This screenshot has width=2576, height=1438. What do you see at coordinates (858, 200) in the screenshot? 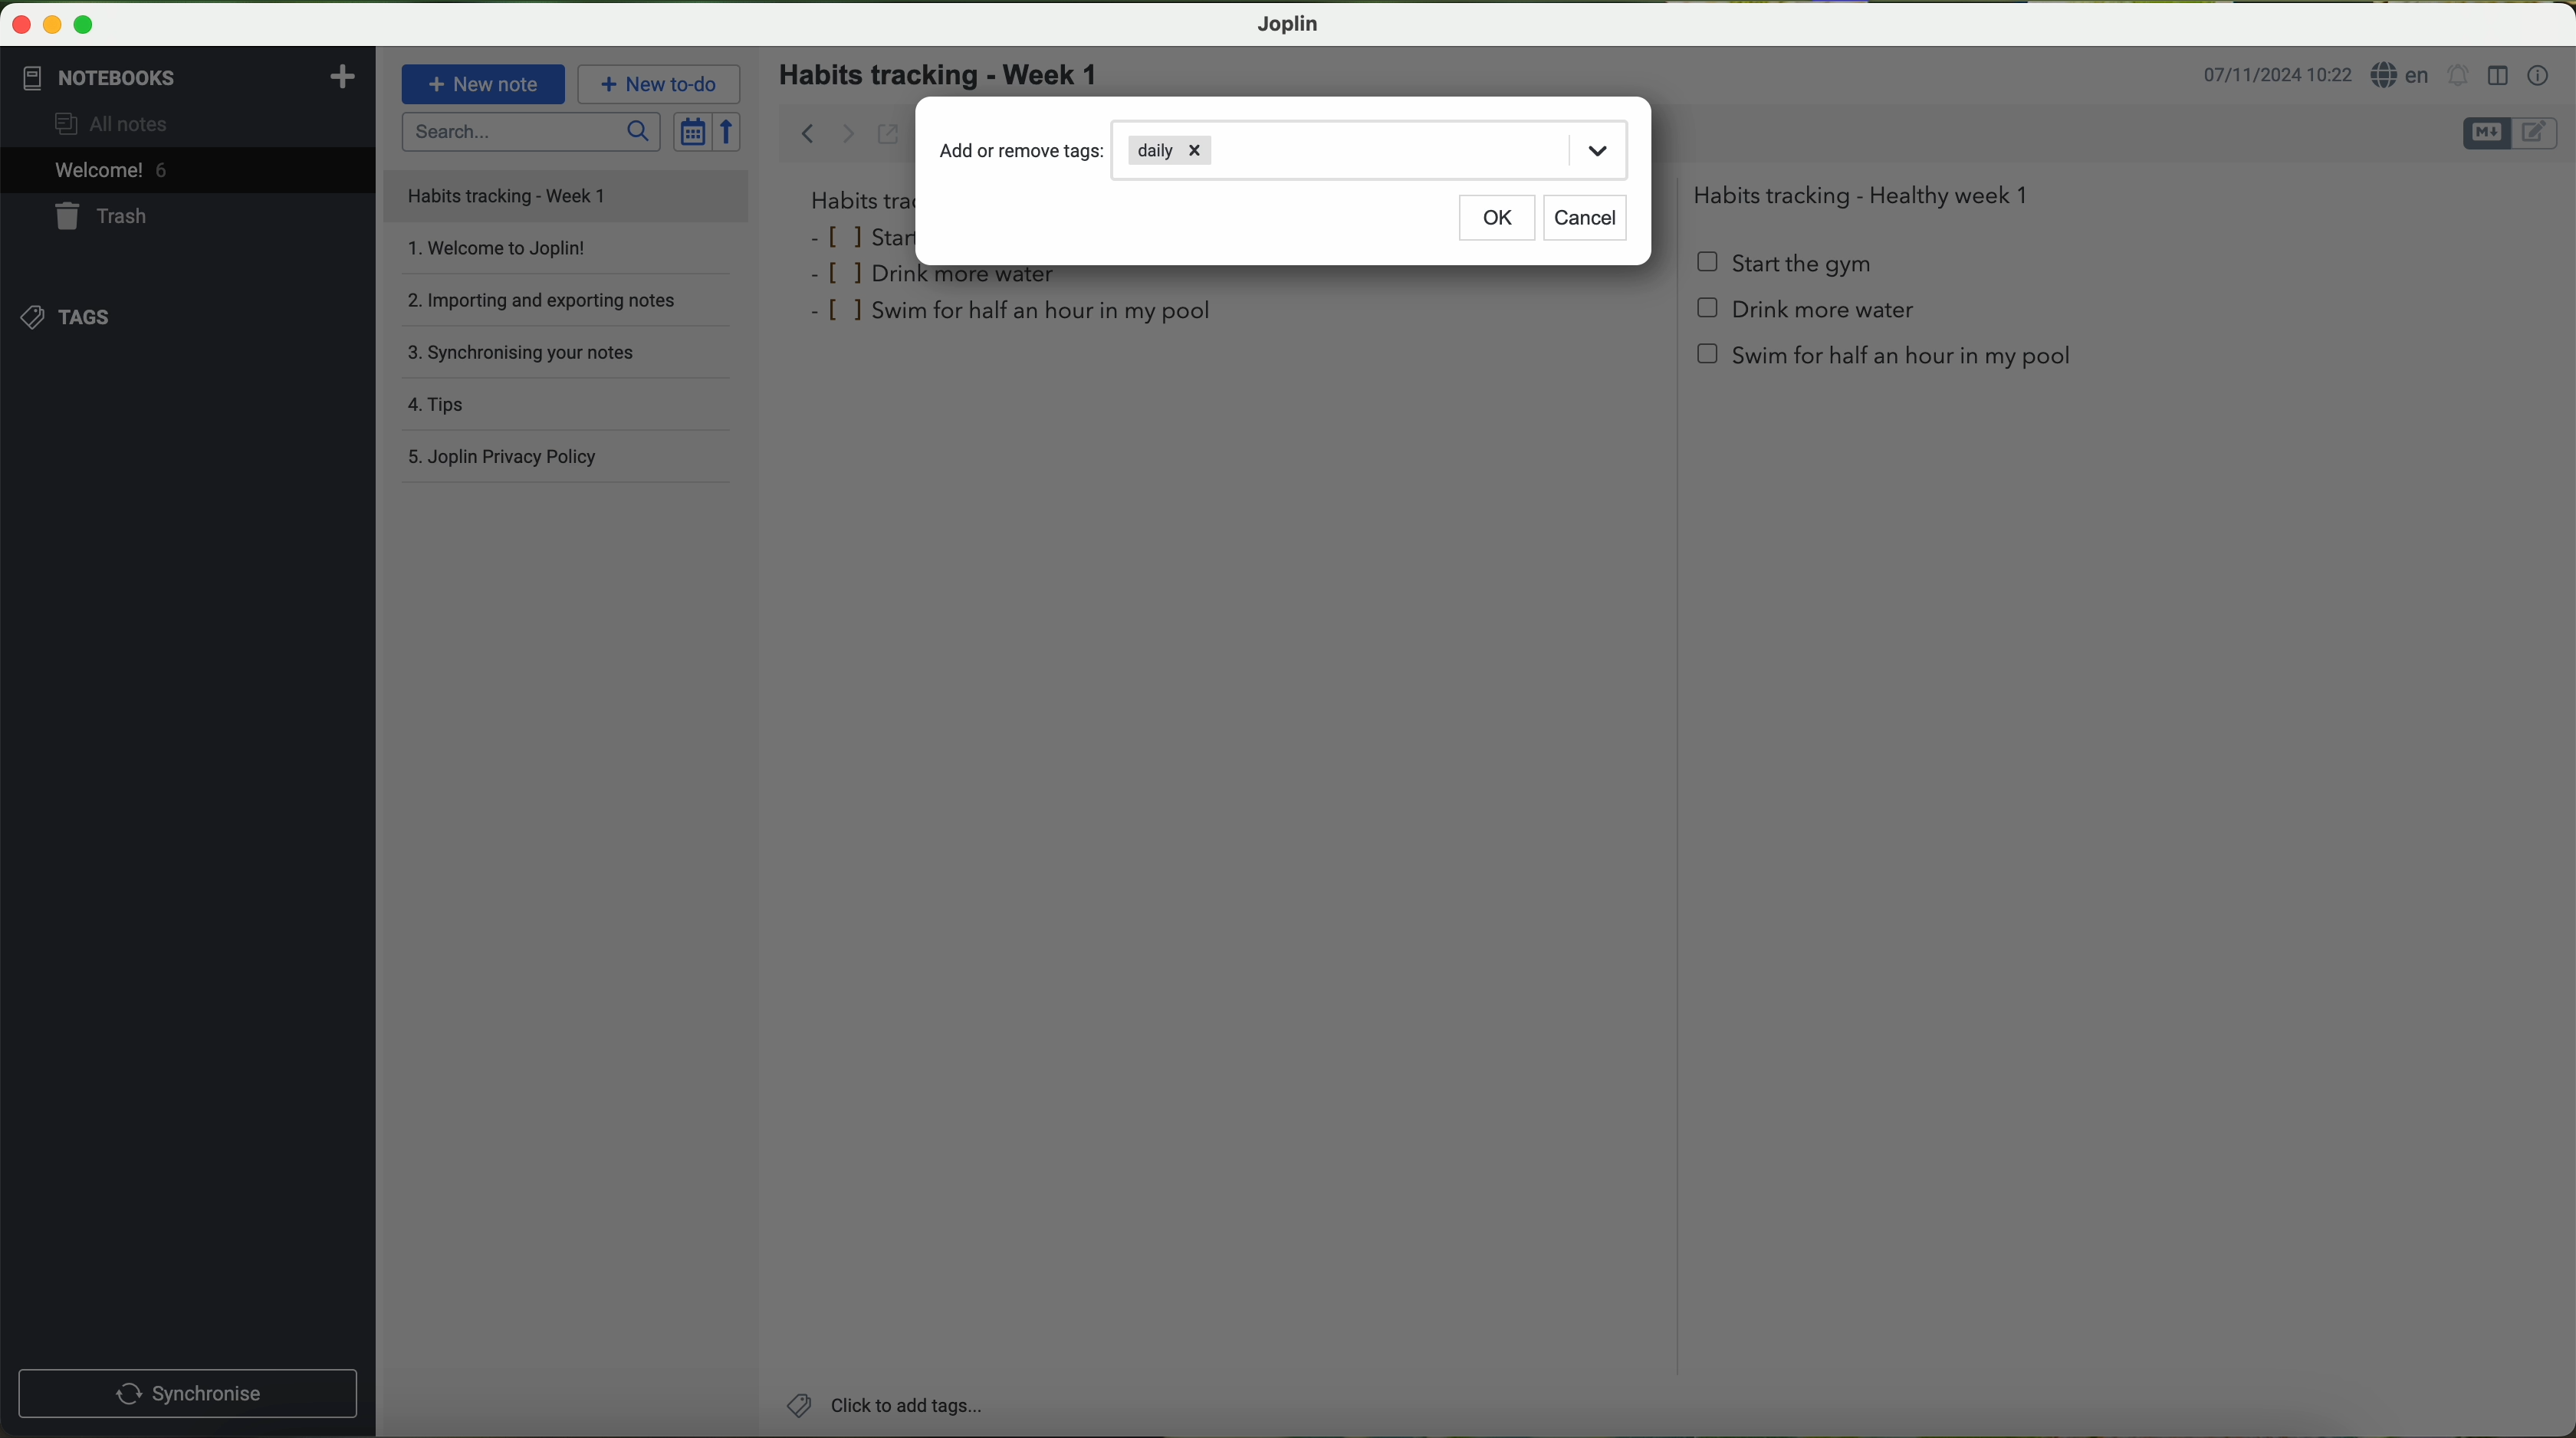
I see `habits tra` at bounding box center [858, 200].